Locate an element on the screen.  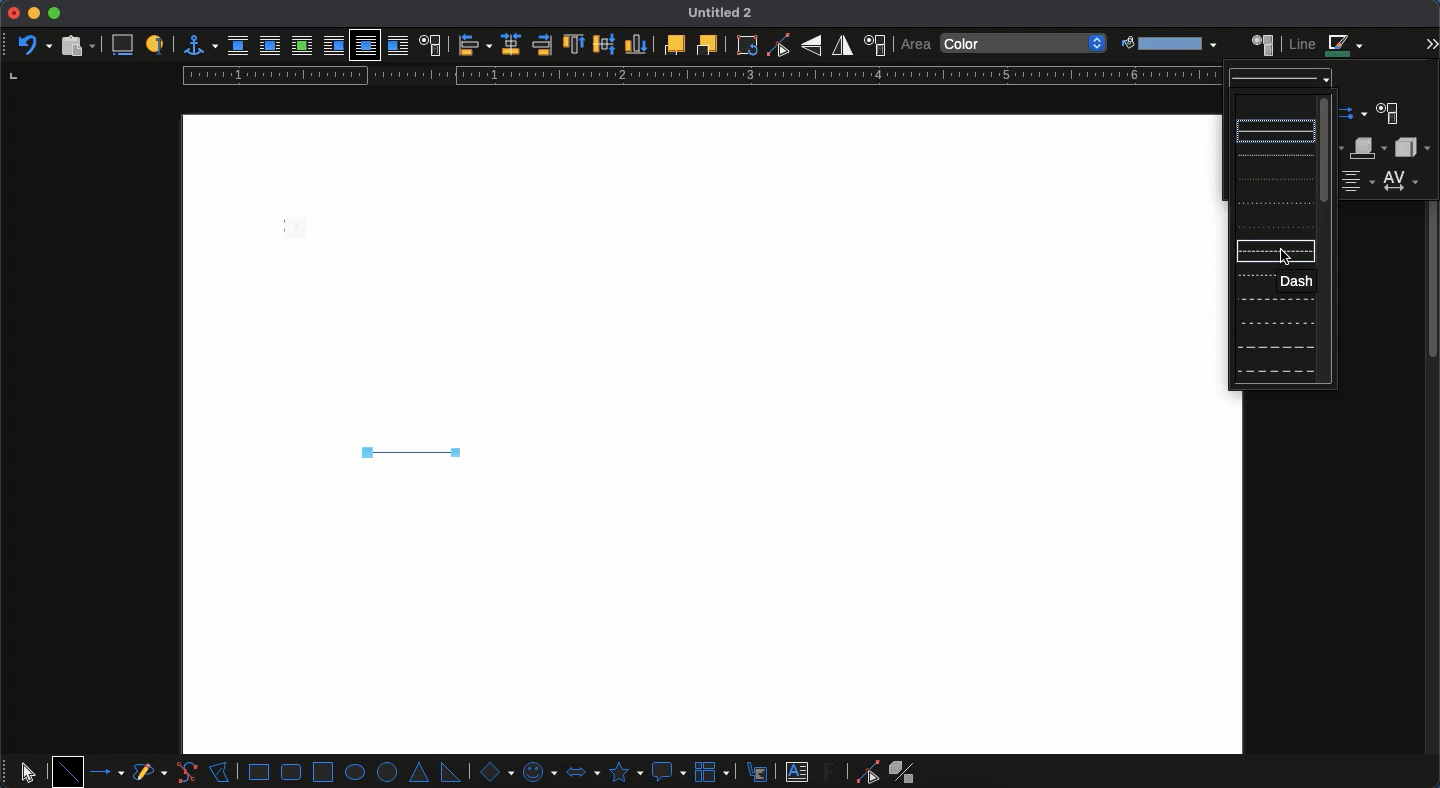
Direction is located at coordinates (1274, 105).